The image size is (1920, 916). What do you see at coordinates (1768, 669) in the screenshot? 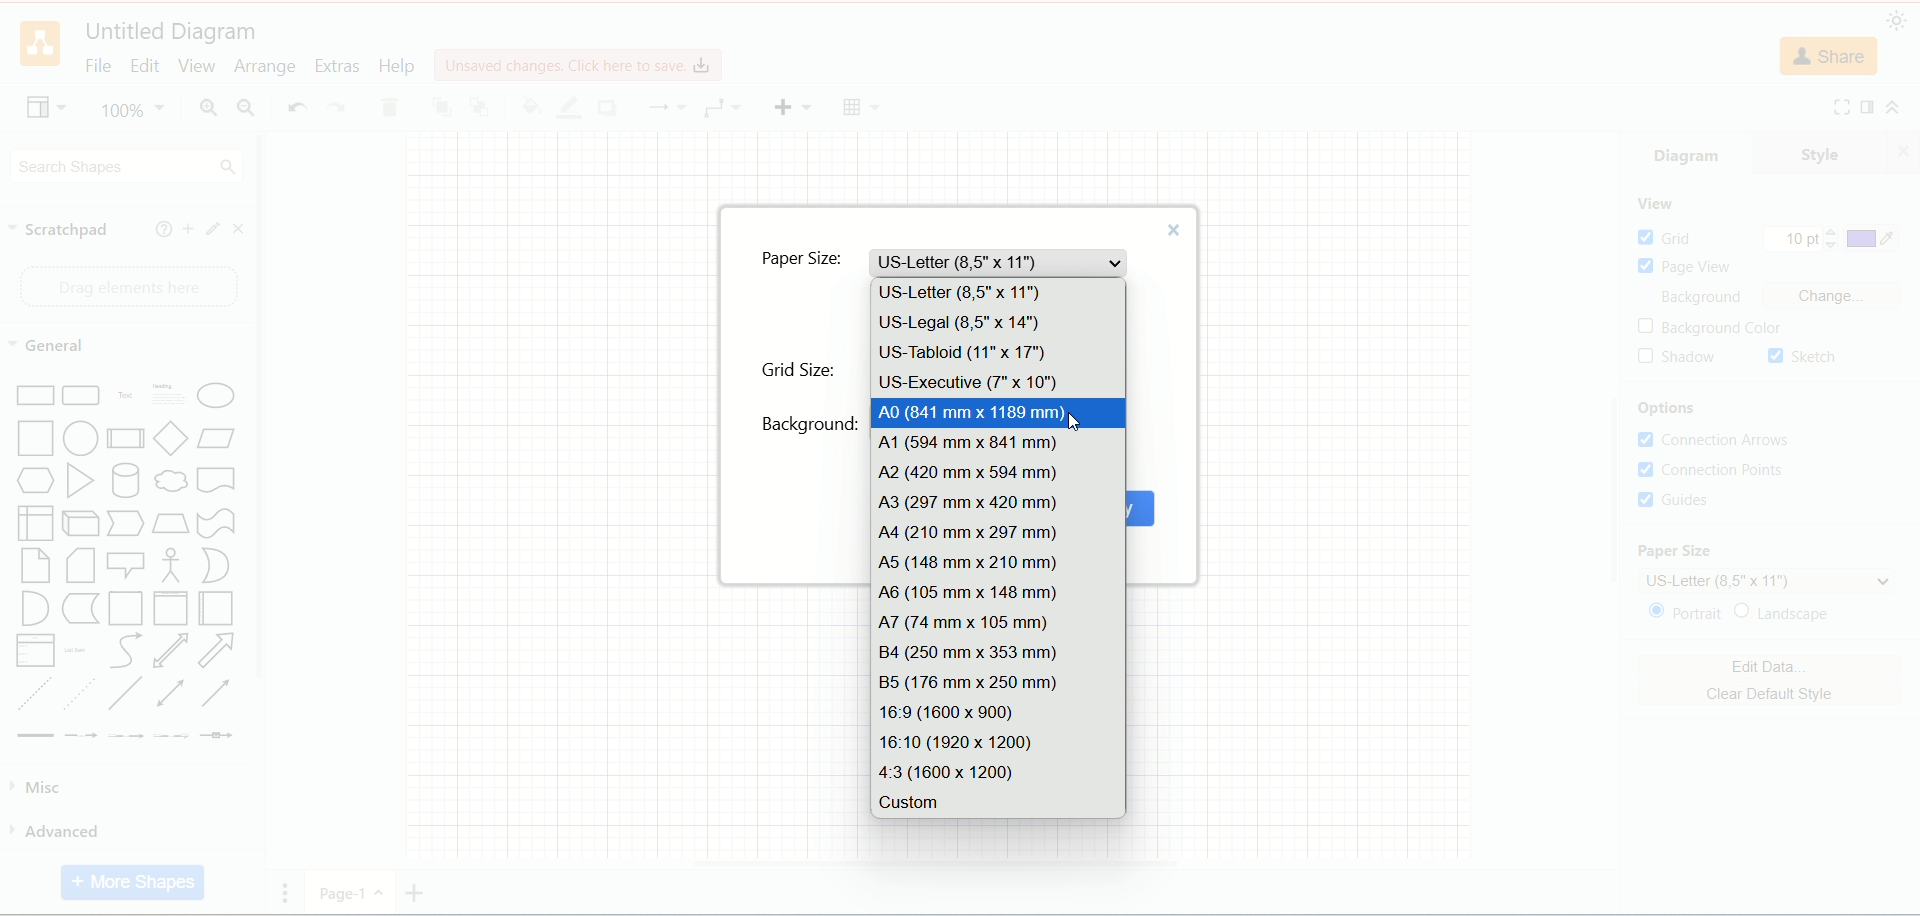
I see `edit data` at bounding box center [1768, 669].